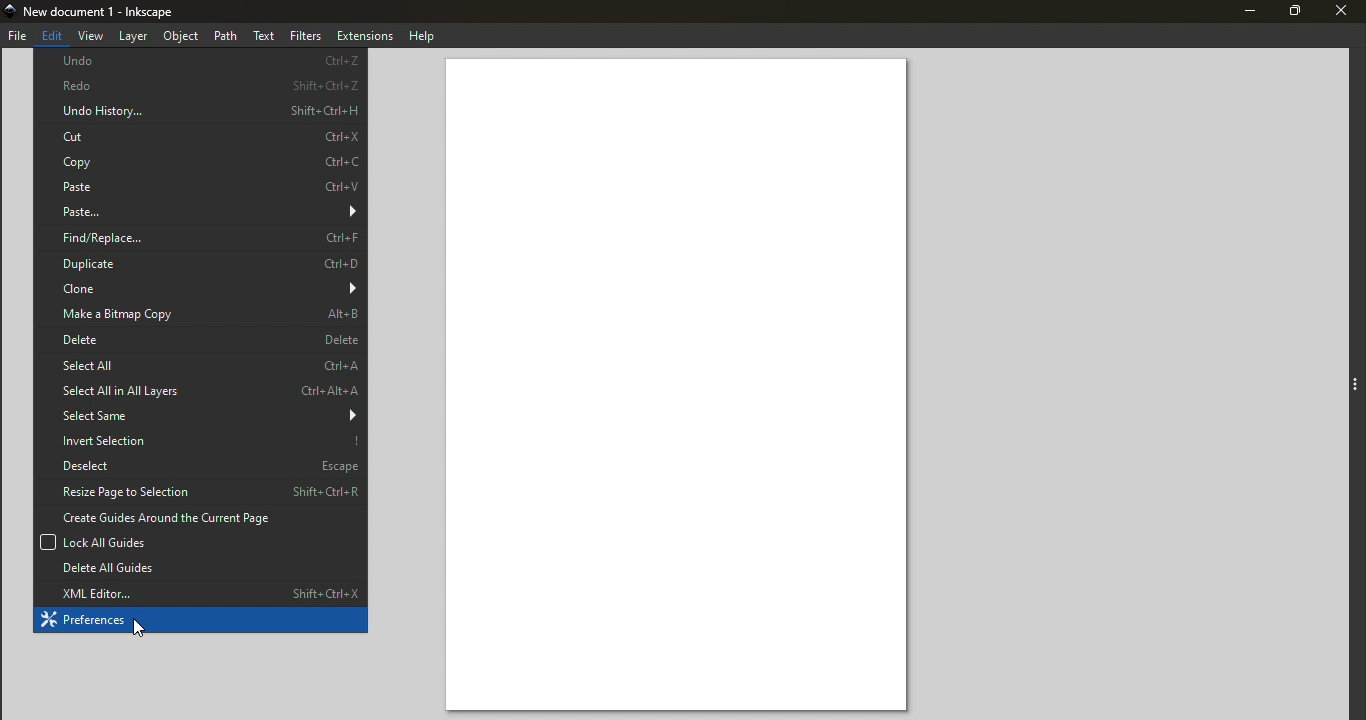 The image size is (1366, 720). What do you see at coordinates (91, 37) in the screenshot?
I see `View` at bounding box center [91, 37].